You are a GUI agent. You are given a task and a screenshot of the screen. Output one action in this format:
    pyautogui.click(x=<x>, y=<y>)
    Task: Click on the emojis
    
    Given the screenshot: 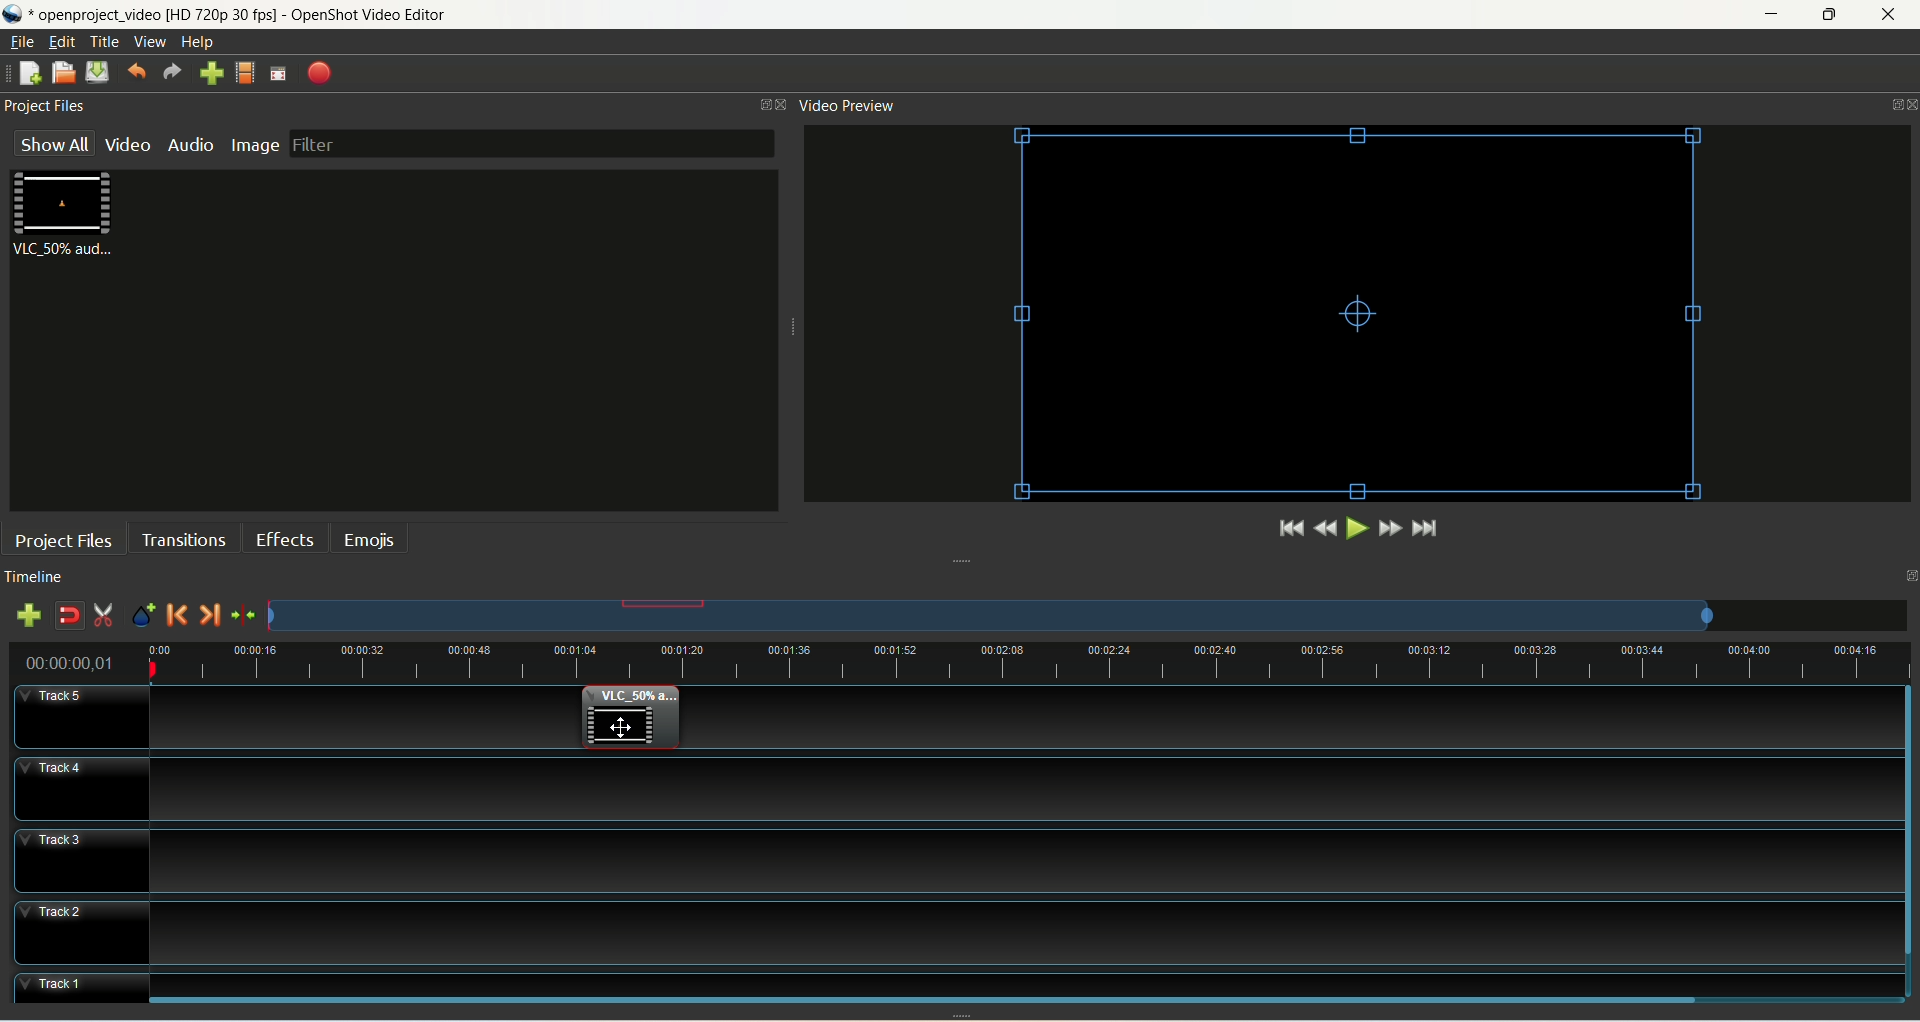 What is the action you would take?
    pyautogui.click(x=367, y=538)
    